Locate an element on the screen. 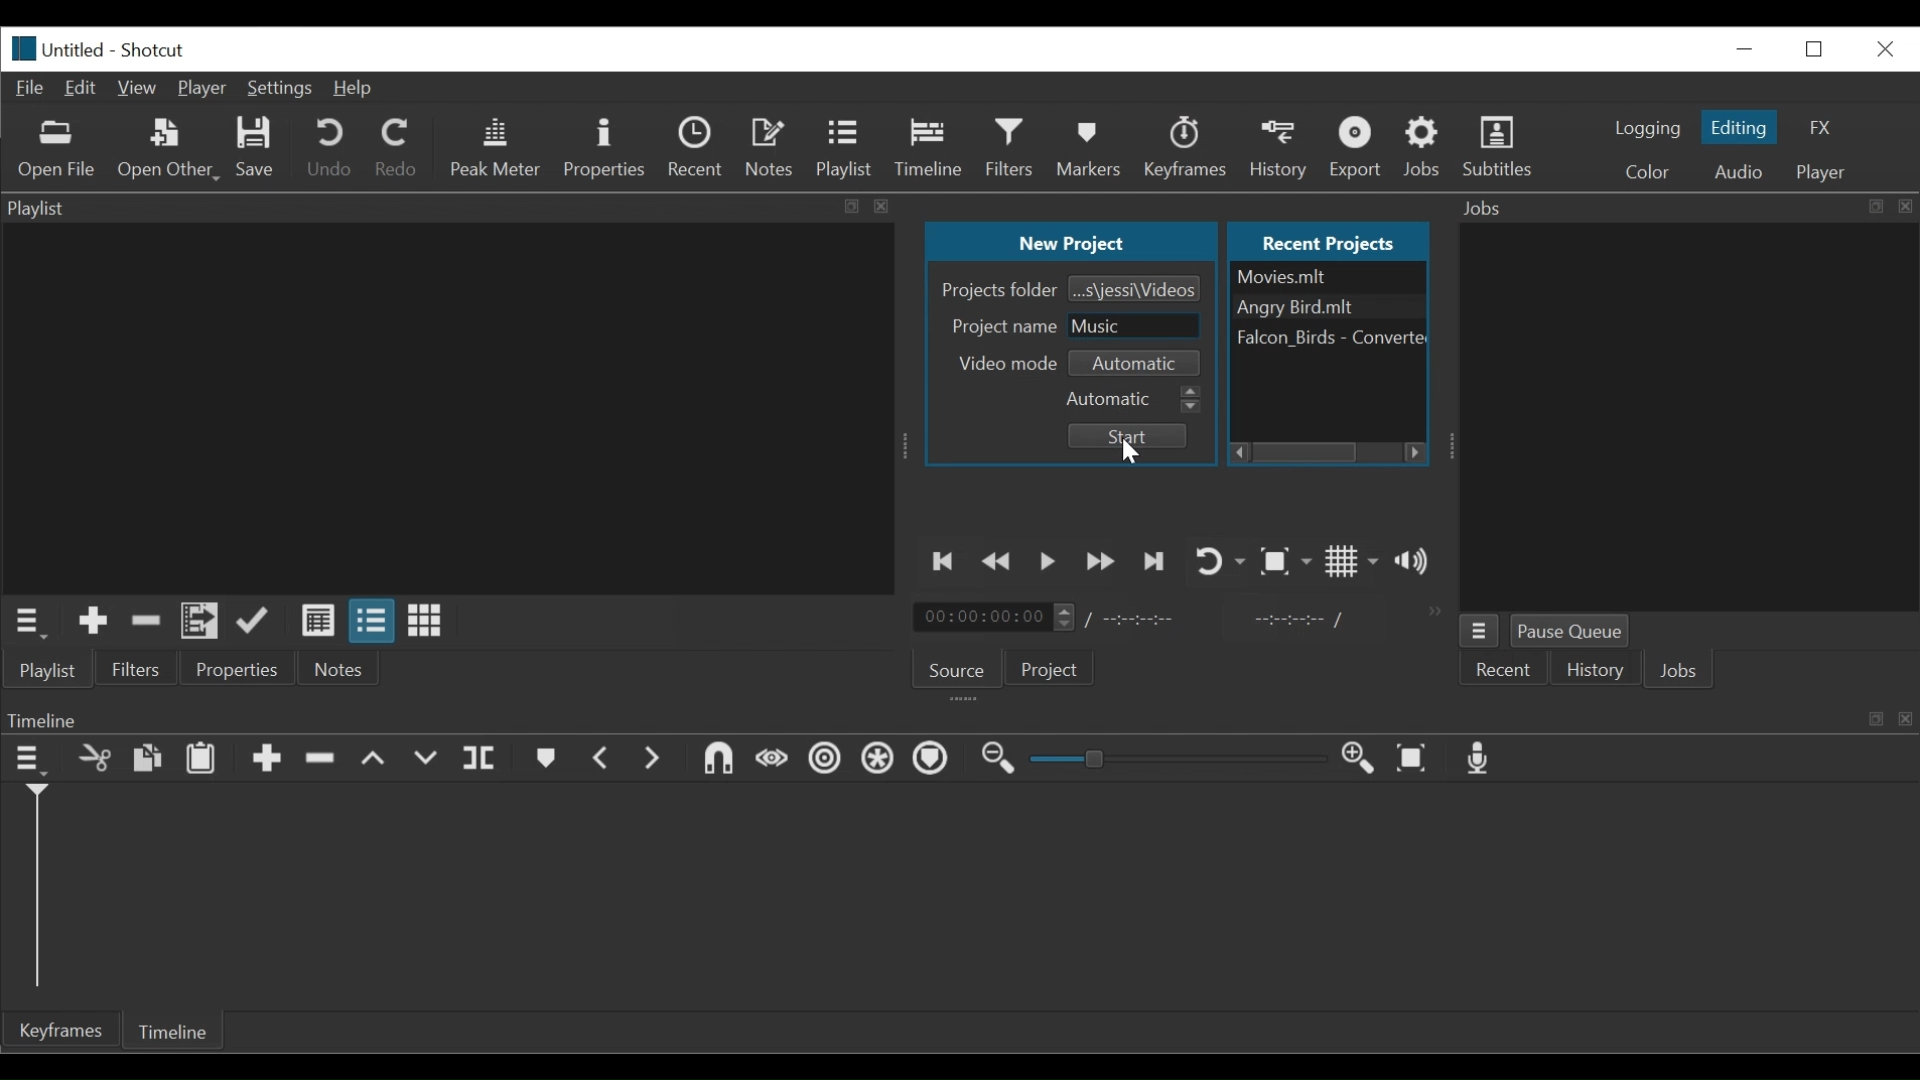 Image resolution: width=1920 pixels, height=1080 pixels. Timeline is located at coordinates (177, 1031).